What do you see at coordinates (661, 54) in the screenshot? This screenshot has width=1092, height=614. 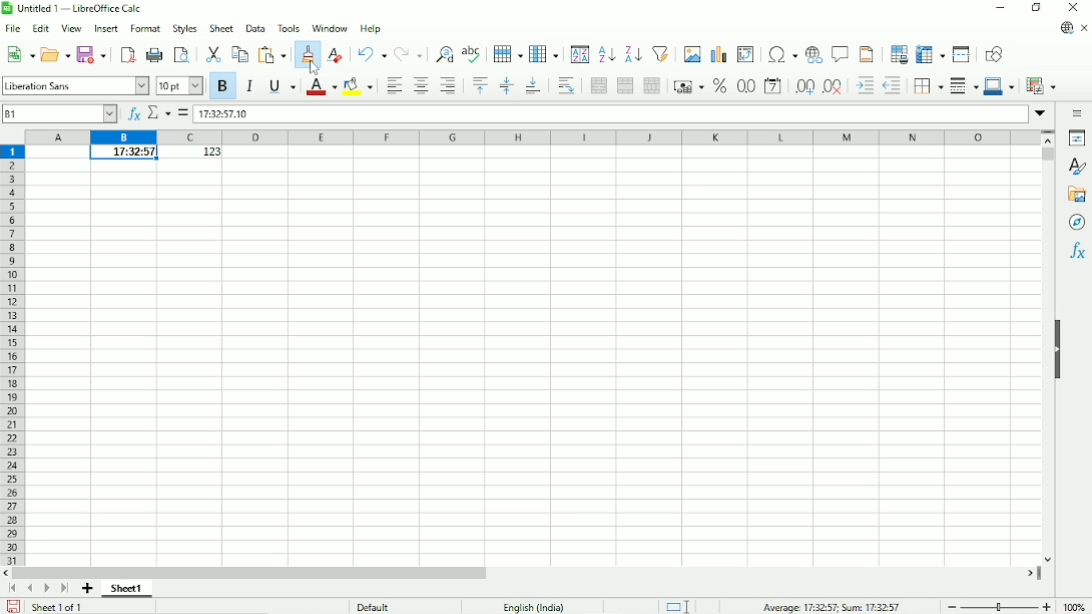 I see `Autofilter` at bounding box center [661, 54].